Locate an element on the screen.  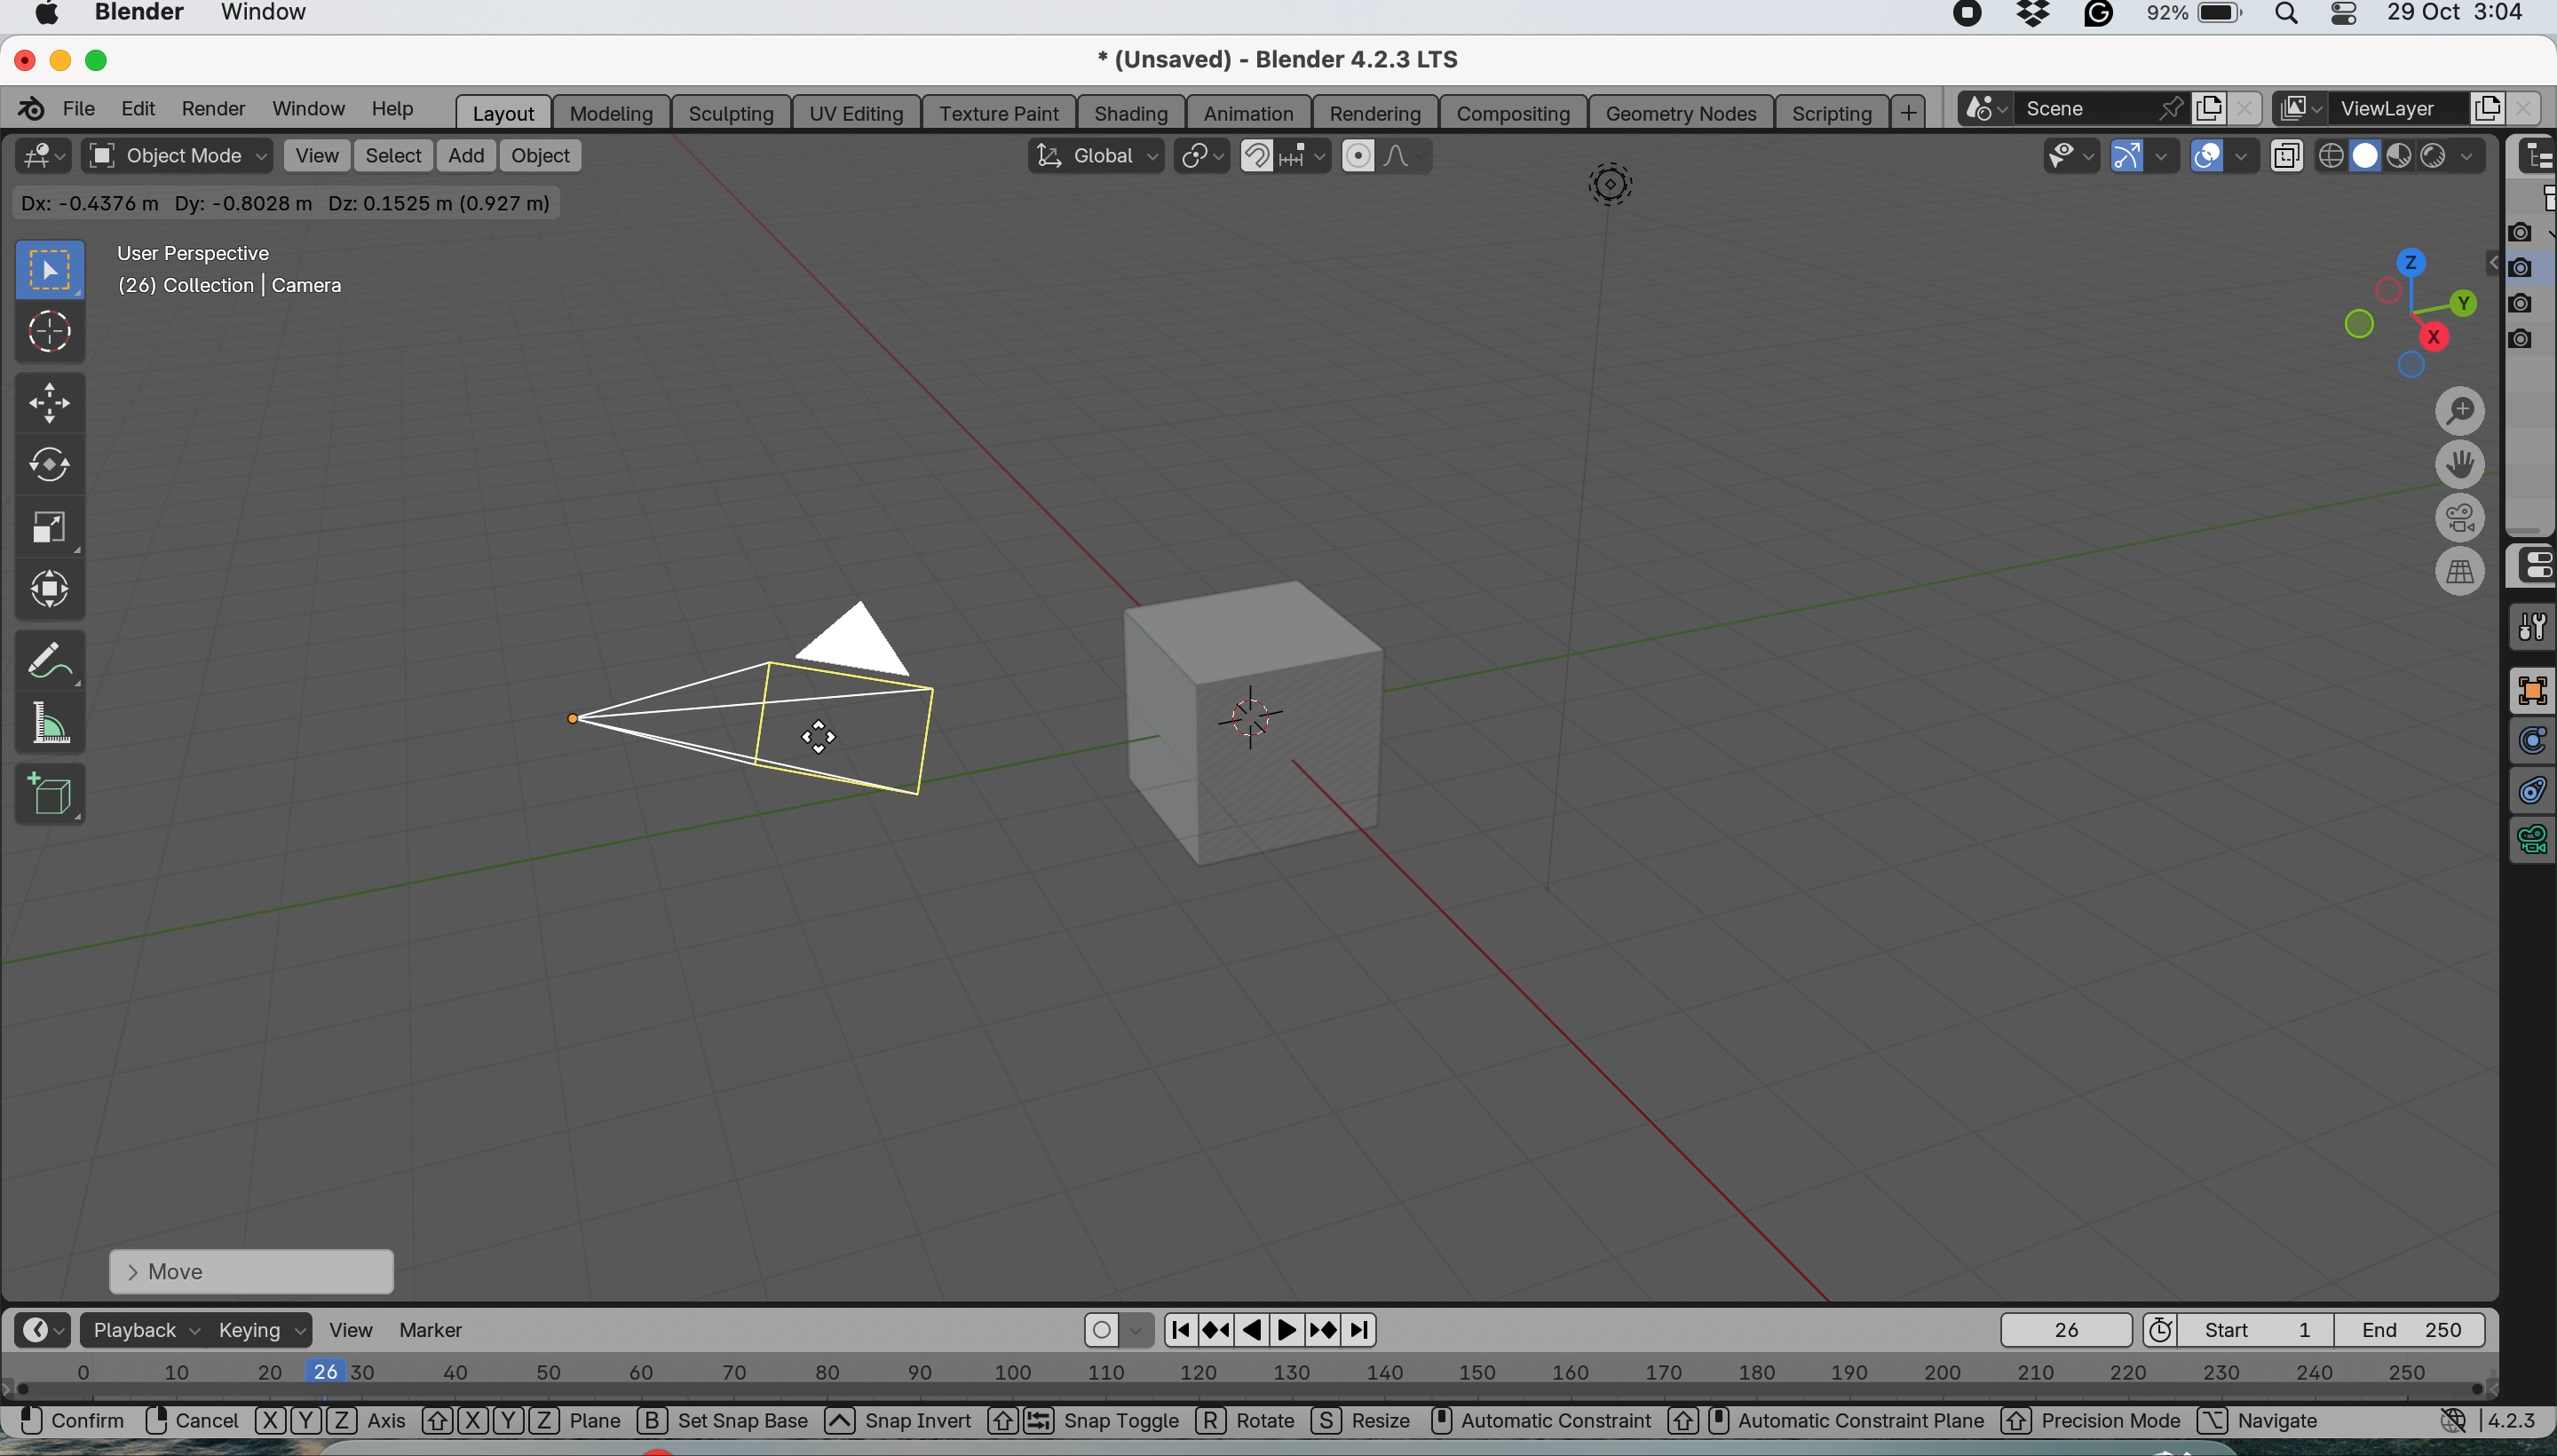
close is located at coordinates (2521, 110).